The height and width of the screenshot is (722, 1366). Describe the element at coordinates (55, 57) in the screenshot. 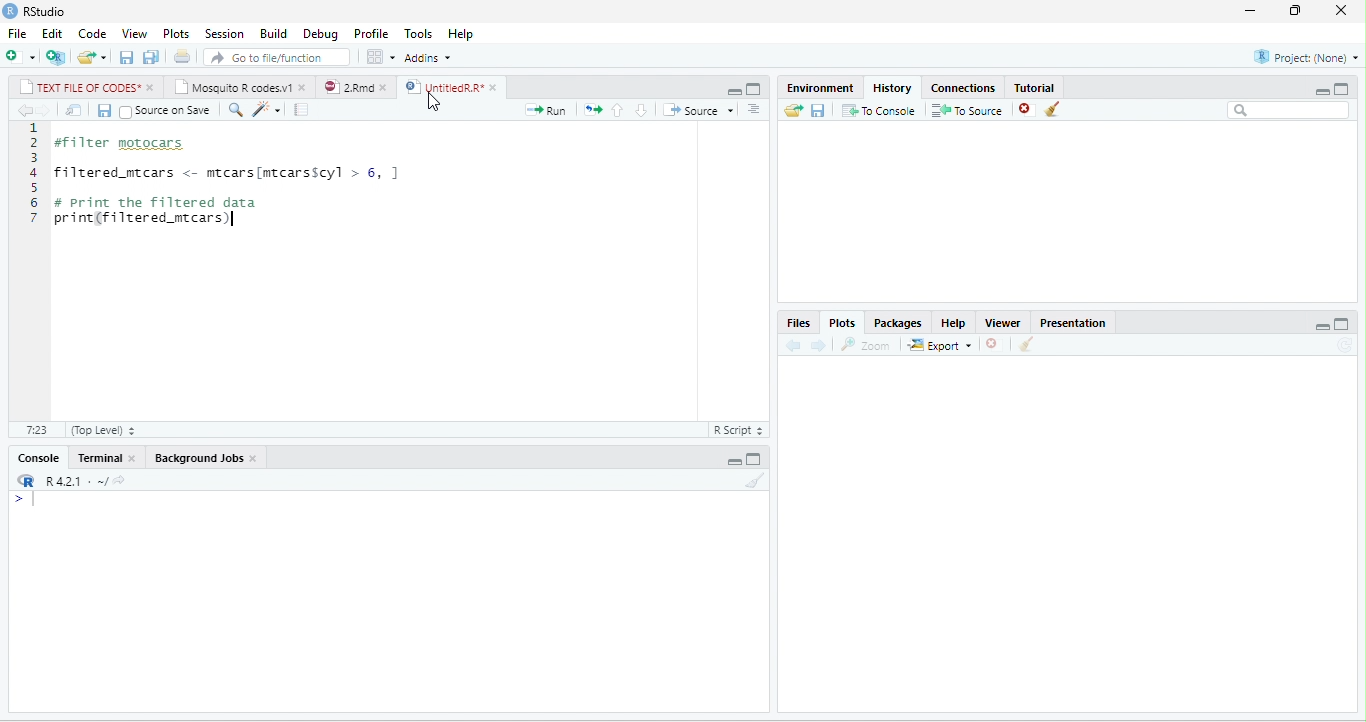

I see `new project` at that location.